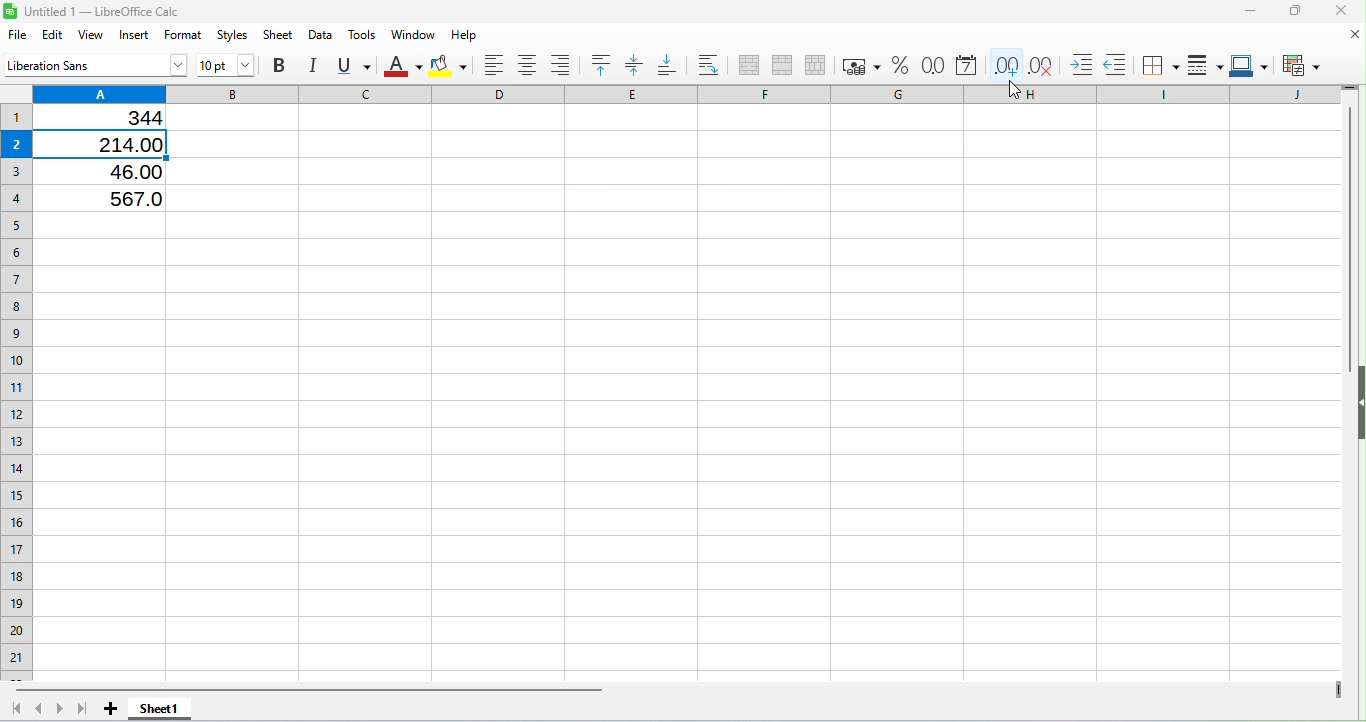 The image size is (1366, 722). I want to click on Sheet, so click(279, 34).